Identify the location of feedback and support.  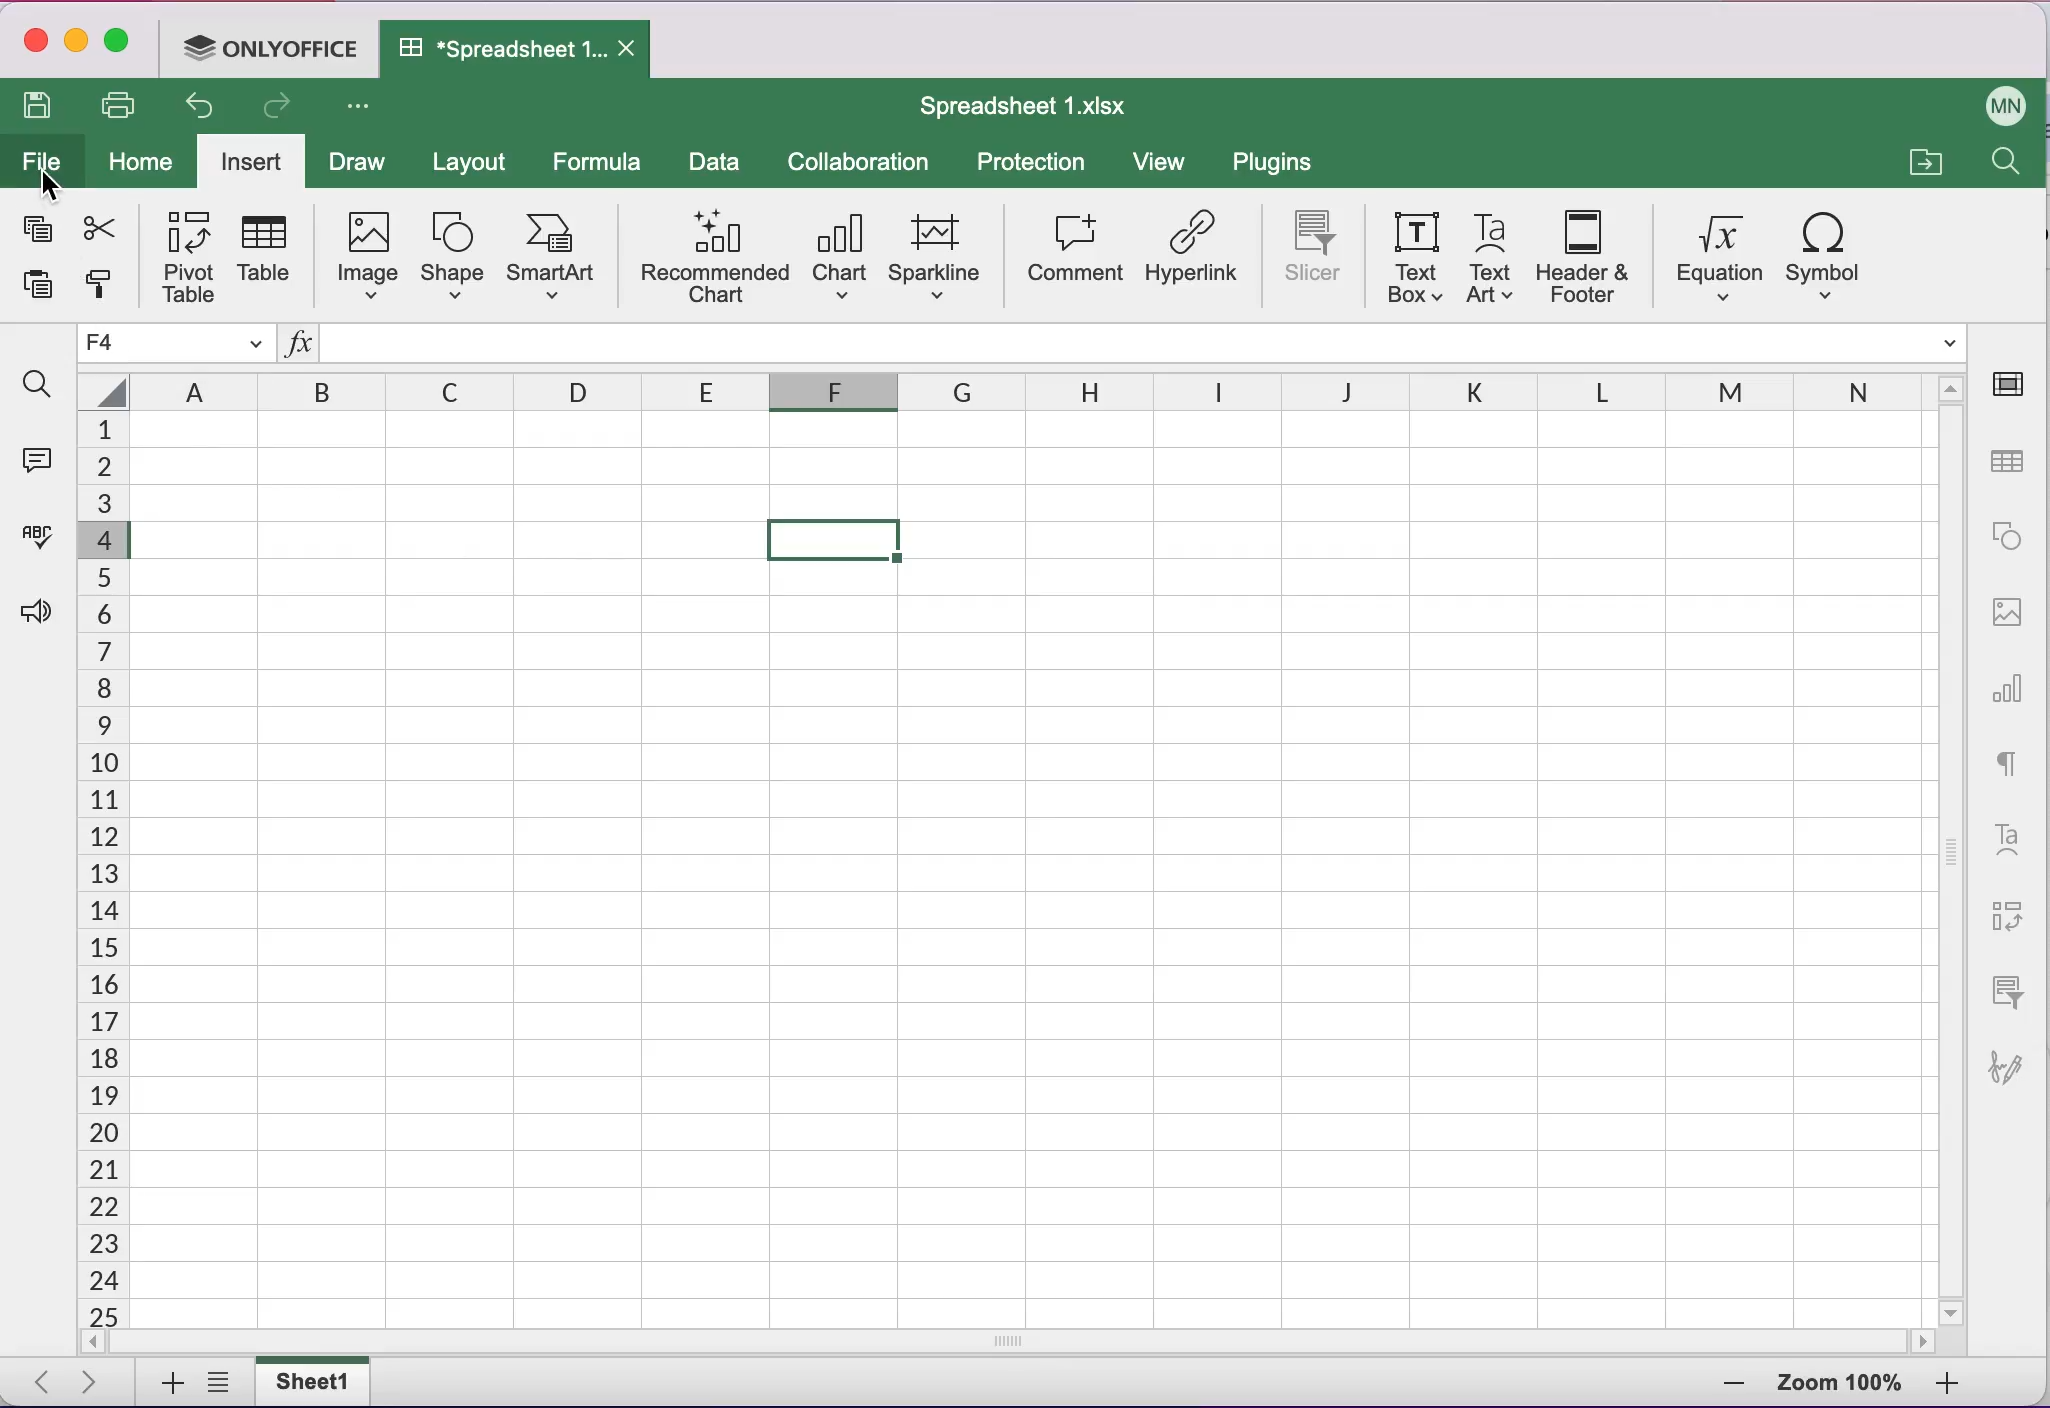
(38, 610).